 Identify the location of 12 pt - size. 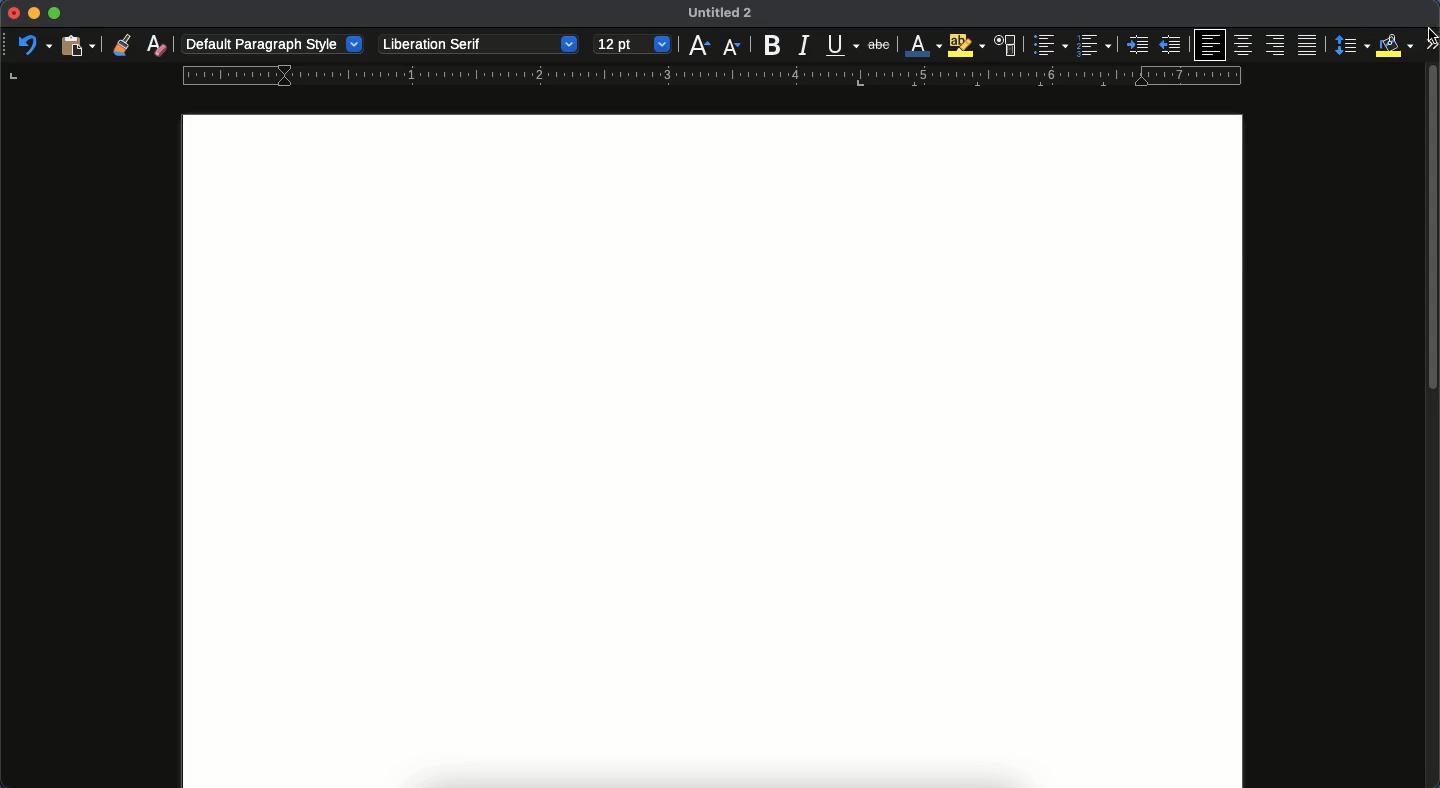
(634, 45).